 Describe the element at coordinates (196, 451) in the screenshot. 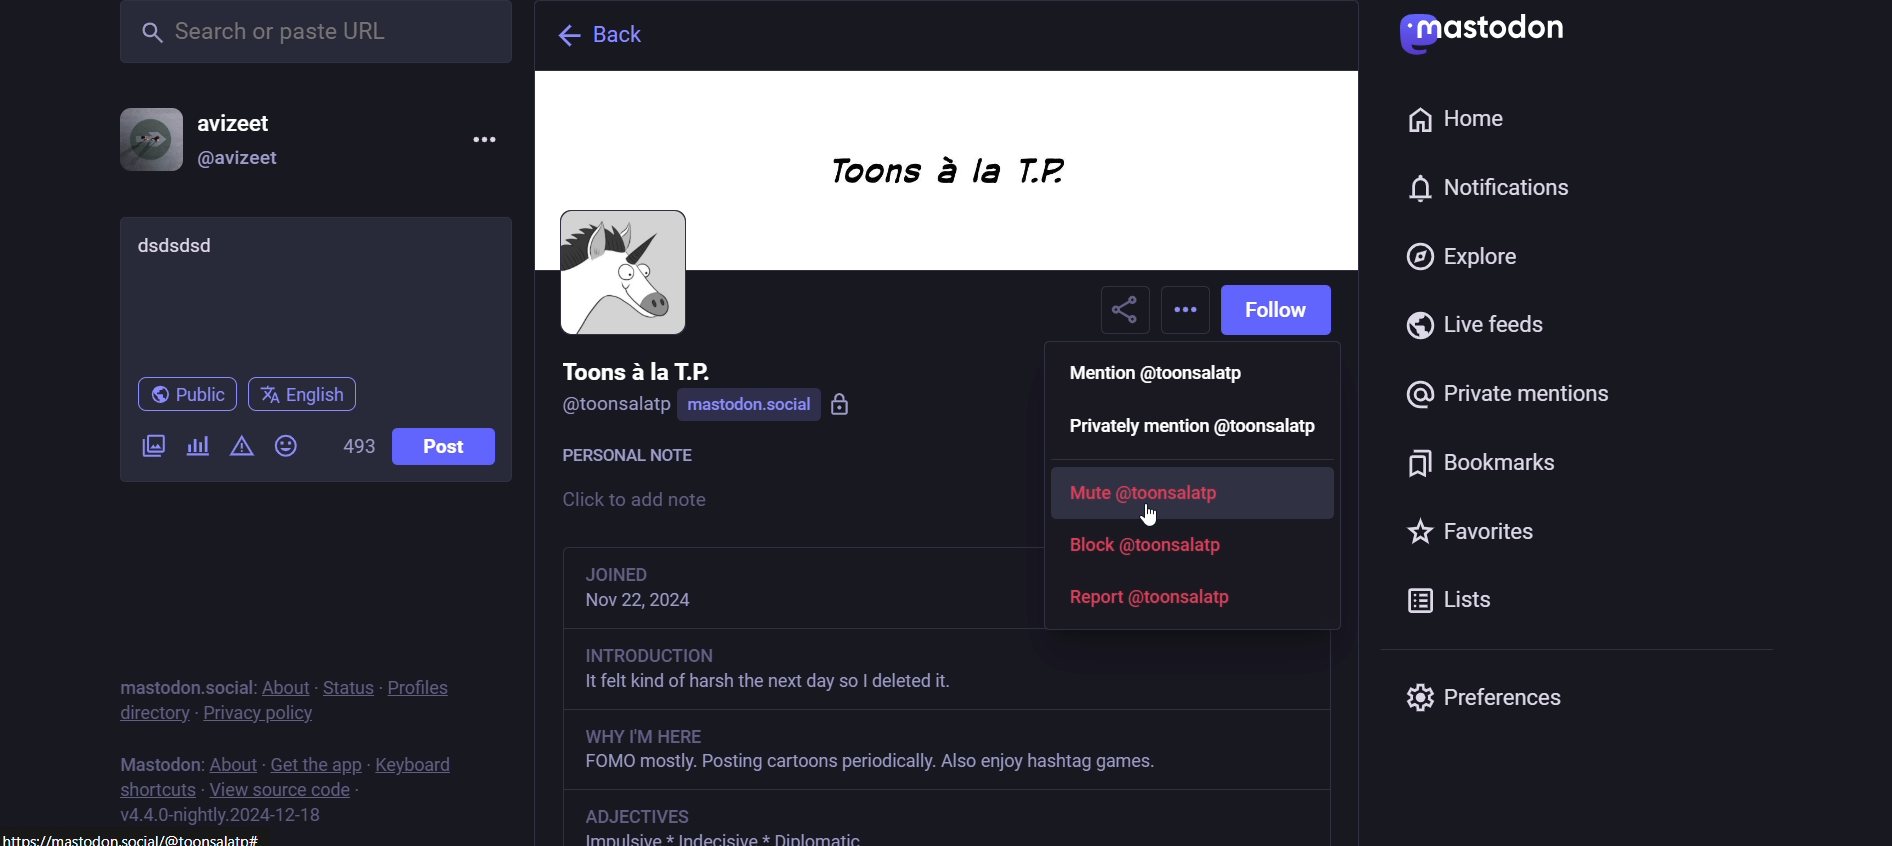

I see `add a poll` at that location.